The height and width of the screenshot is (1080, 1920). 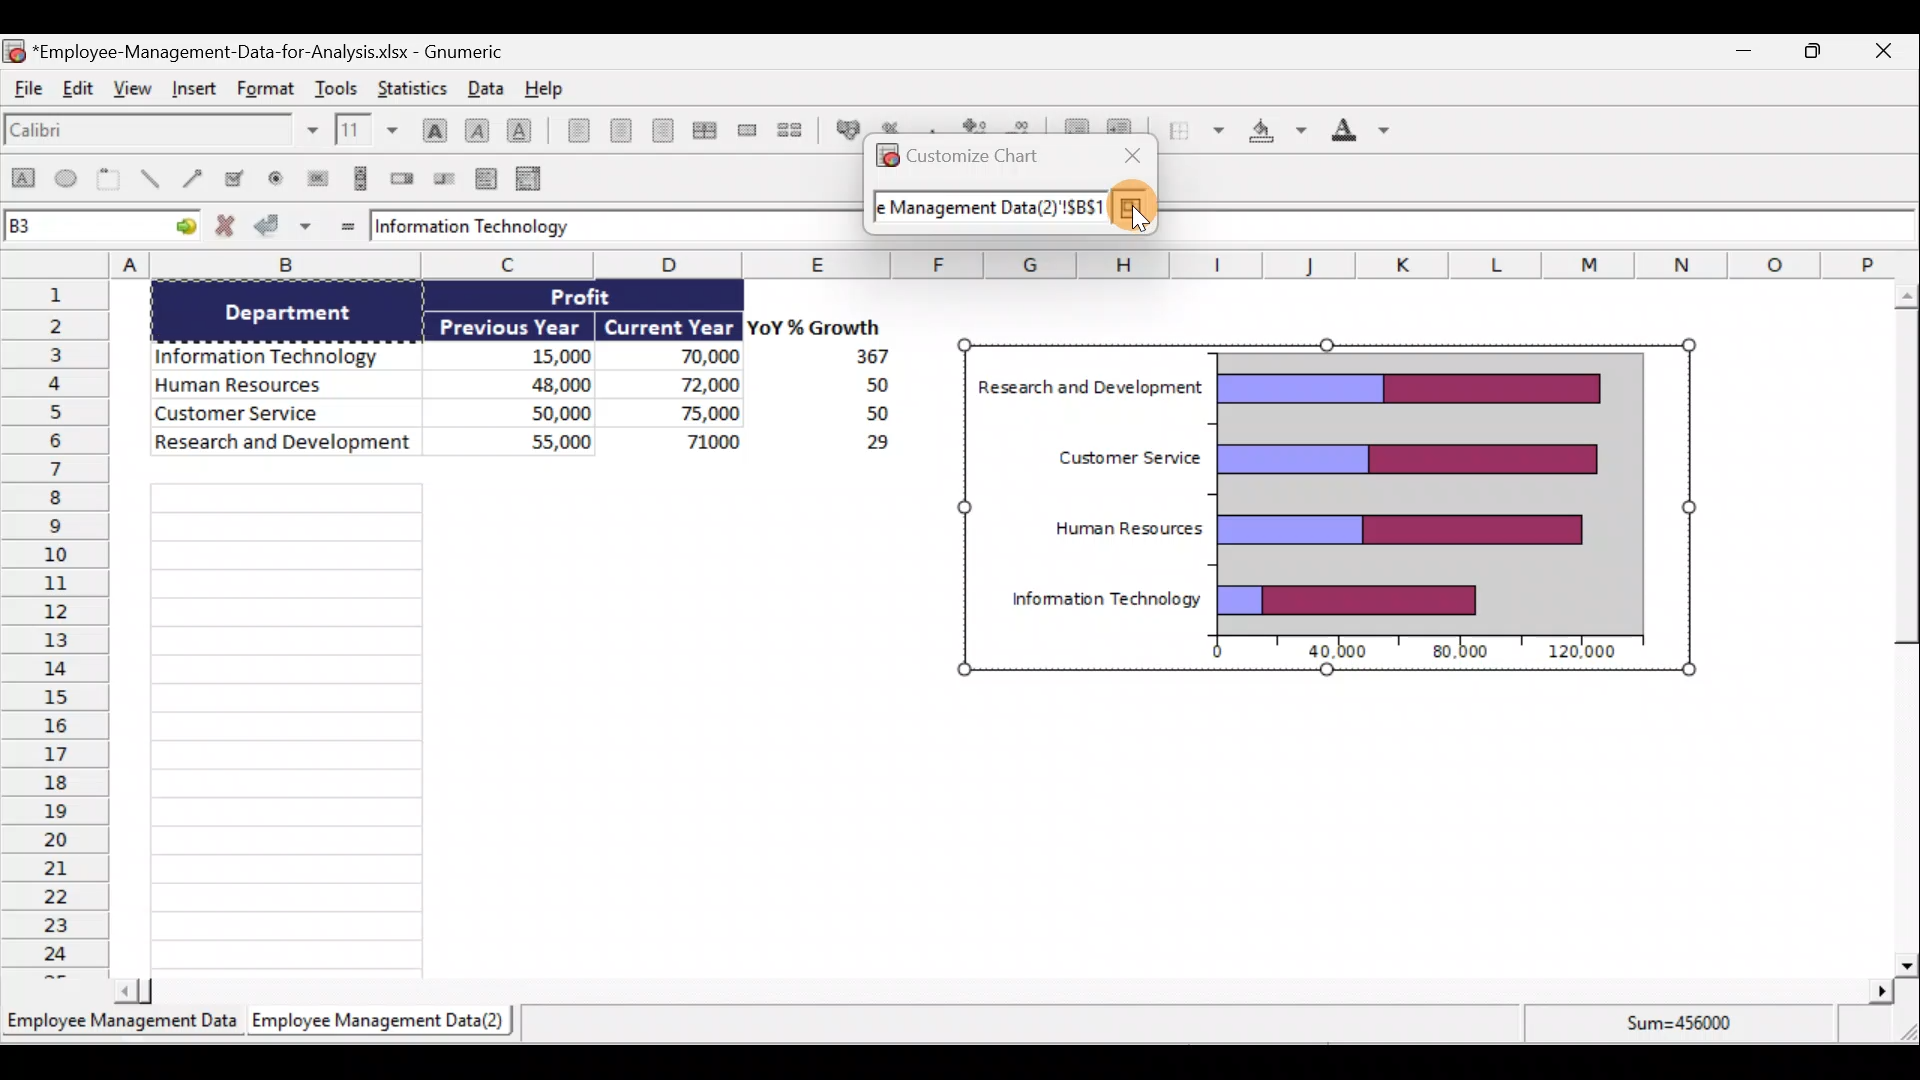 What do you see at coordinates (1208, 654) in the screenshot?
I see `0` at bounding box center [1208, 654].